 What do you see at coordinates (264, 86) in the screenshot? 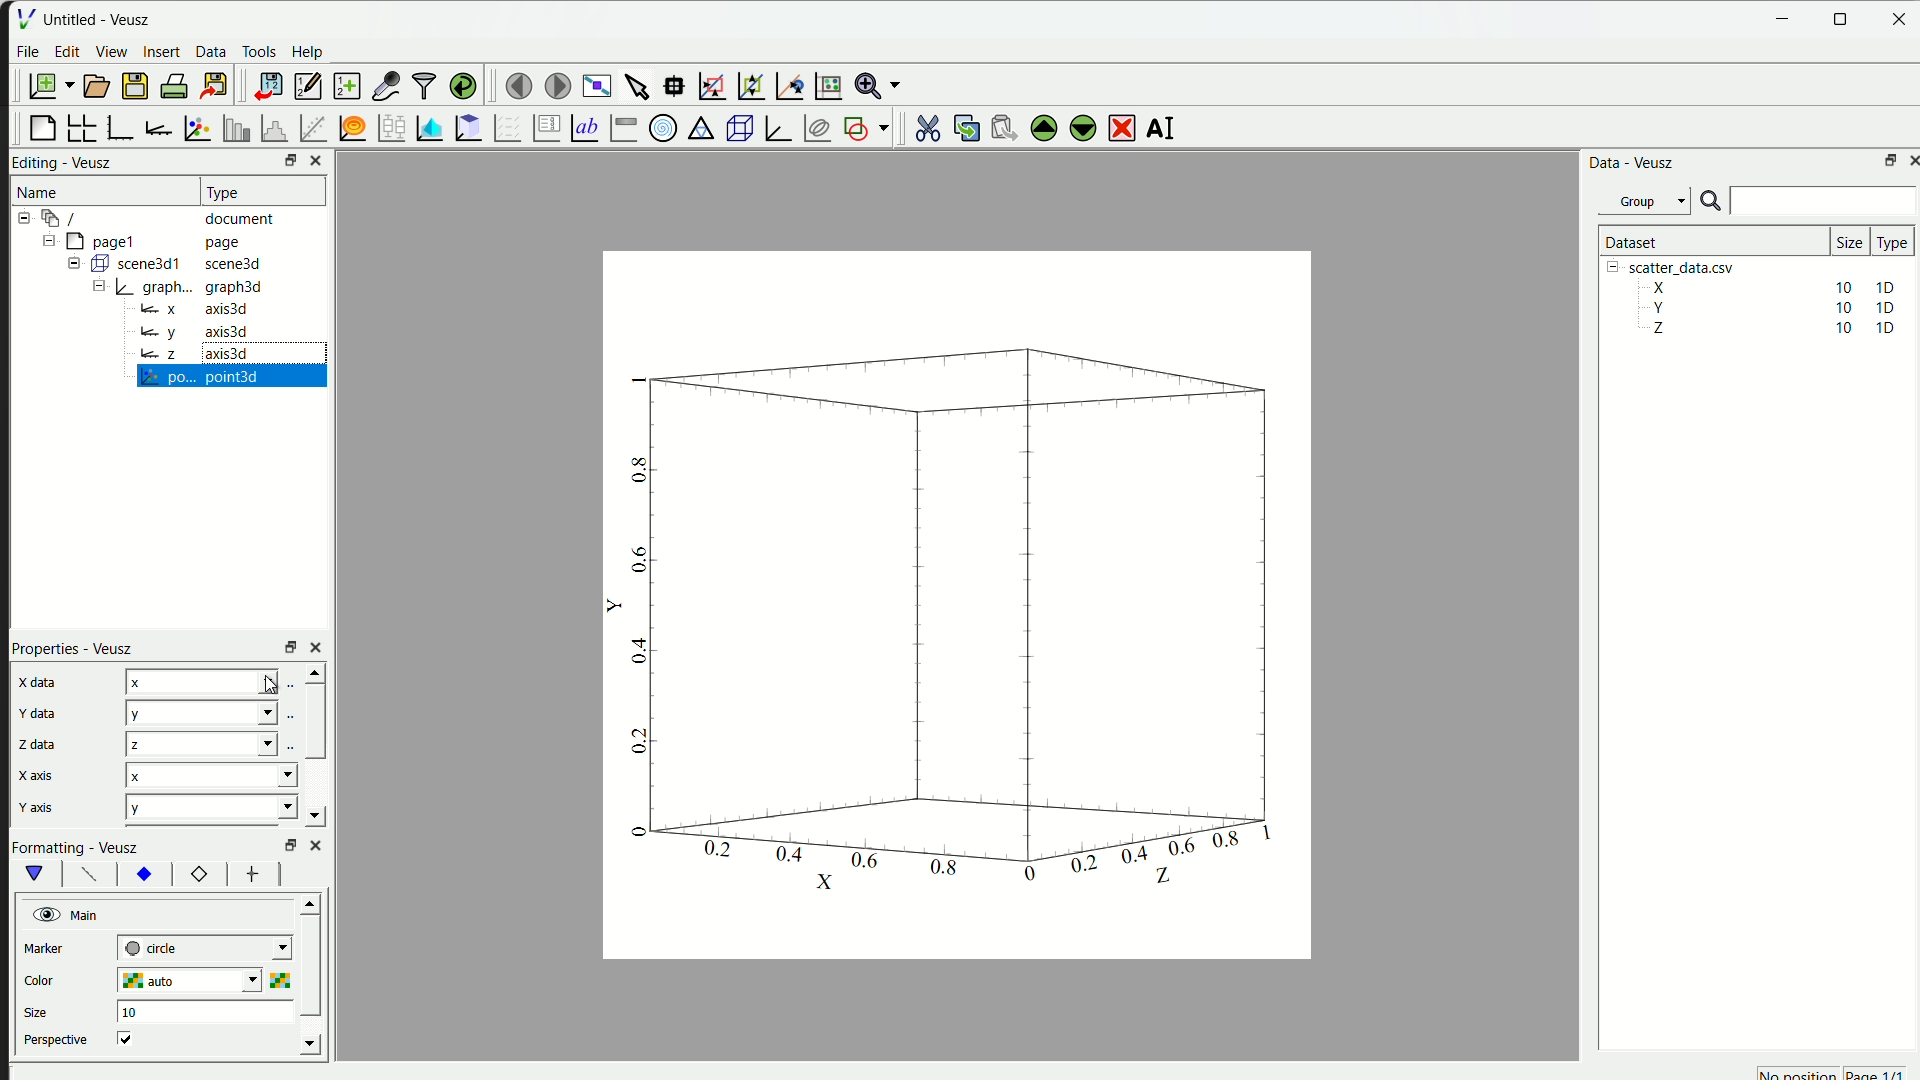
I see `import data` at bounding box center [264, 86].